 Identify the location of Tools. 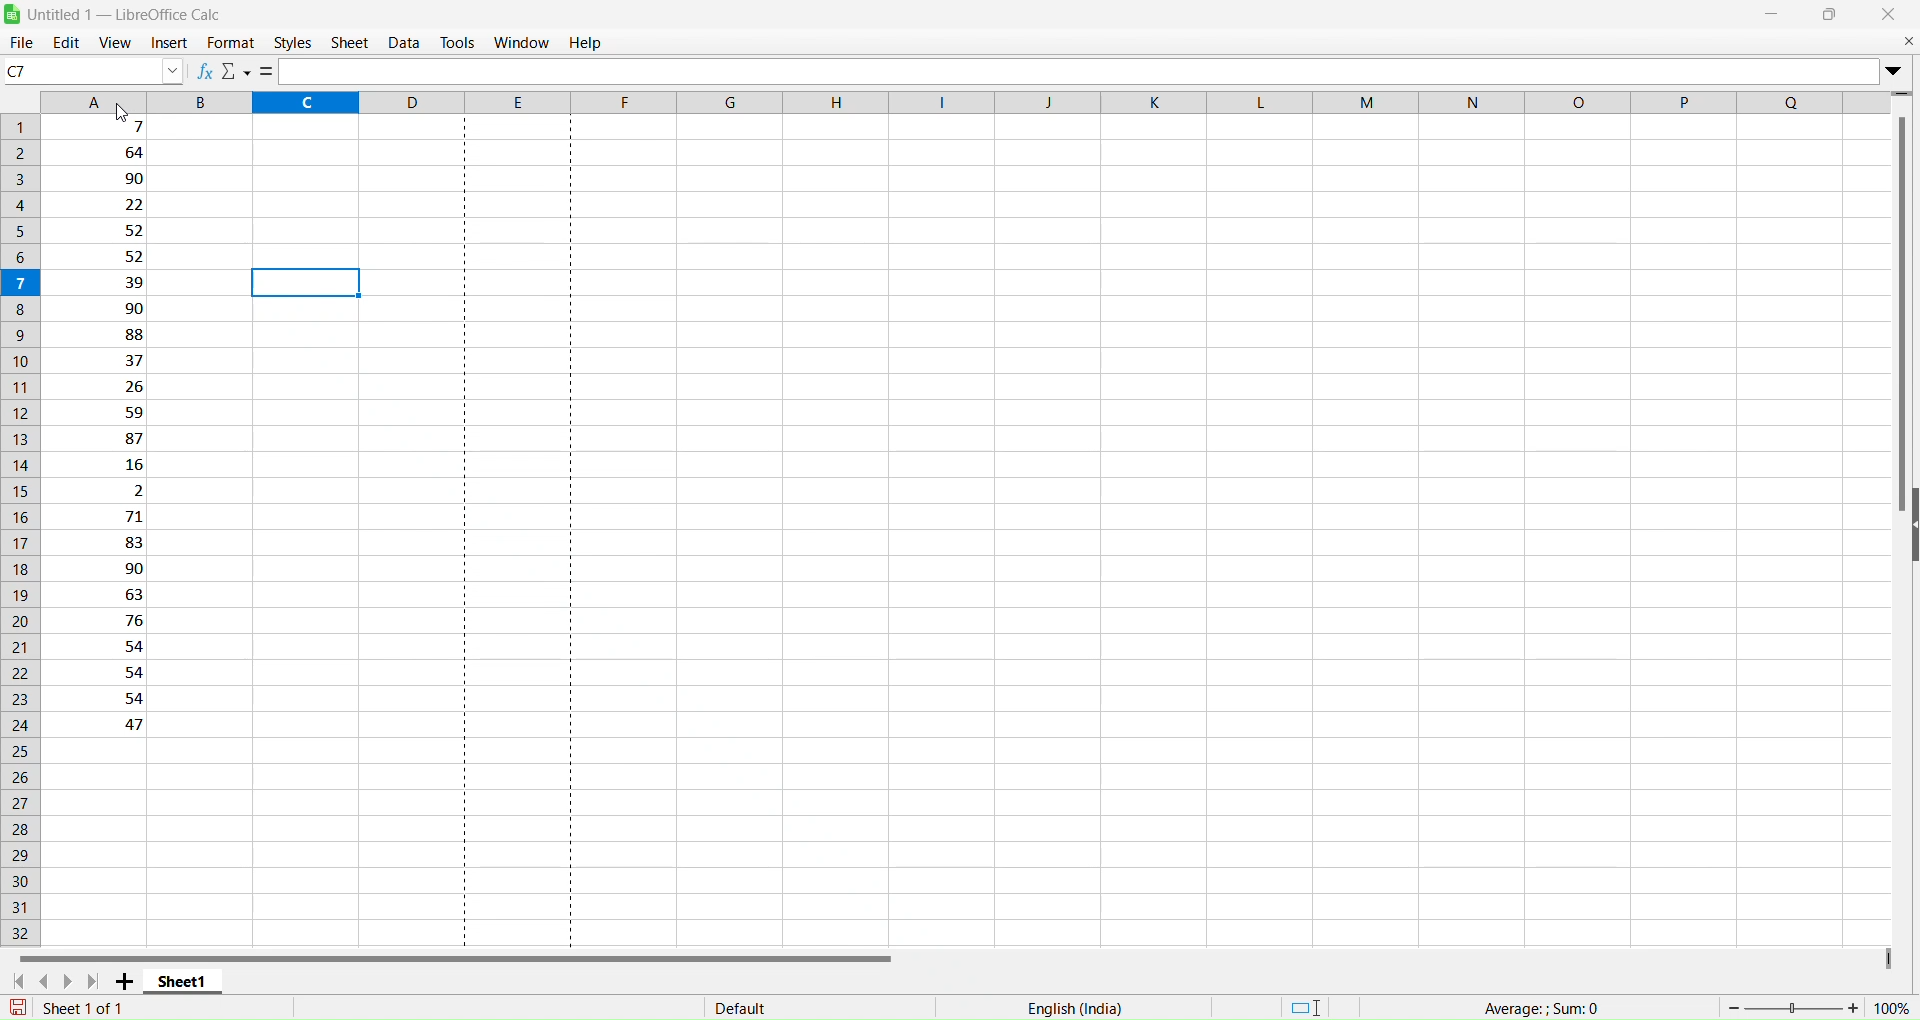
(458, 42).